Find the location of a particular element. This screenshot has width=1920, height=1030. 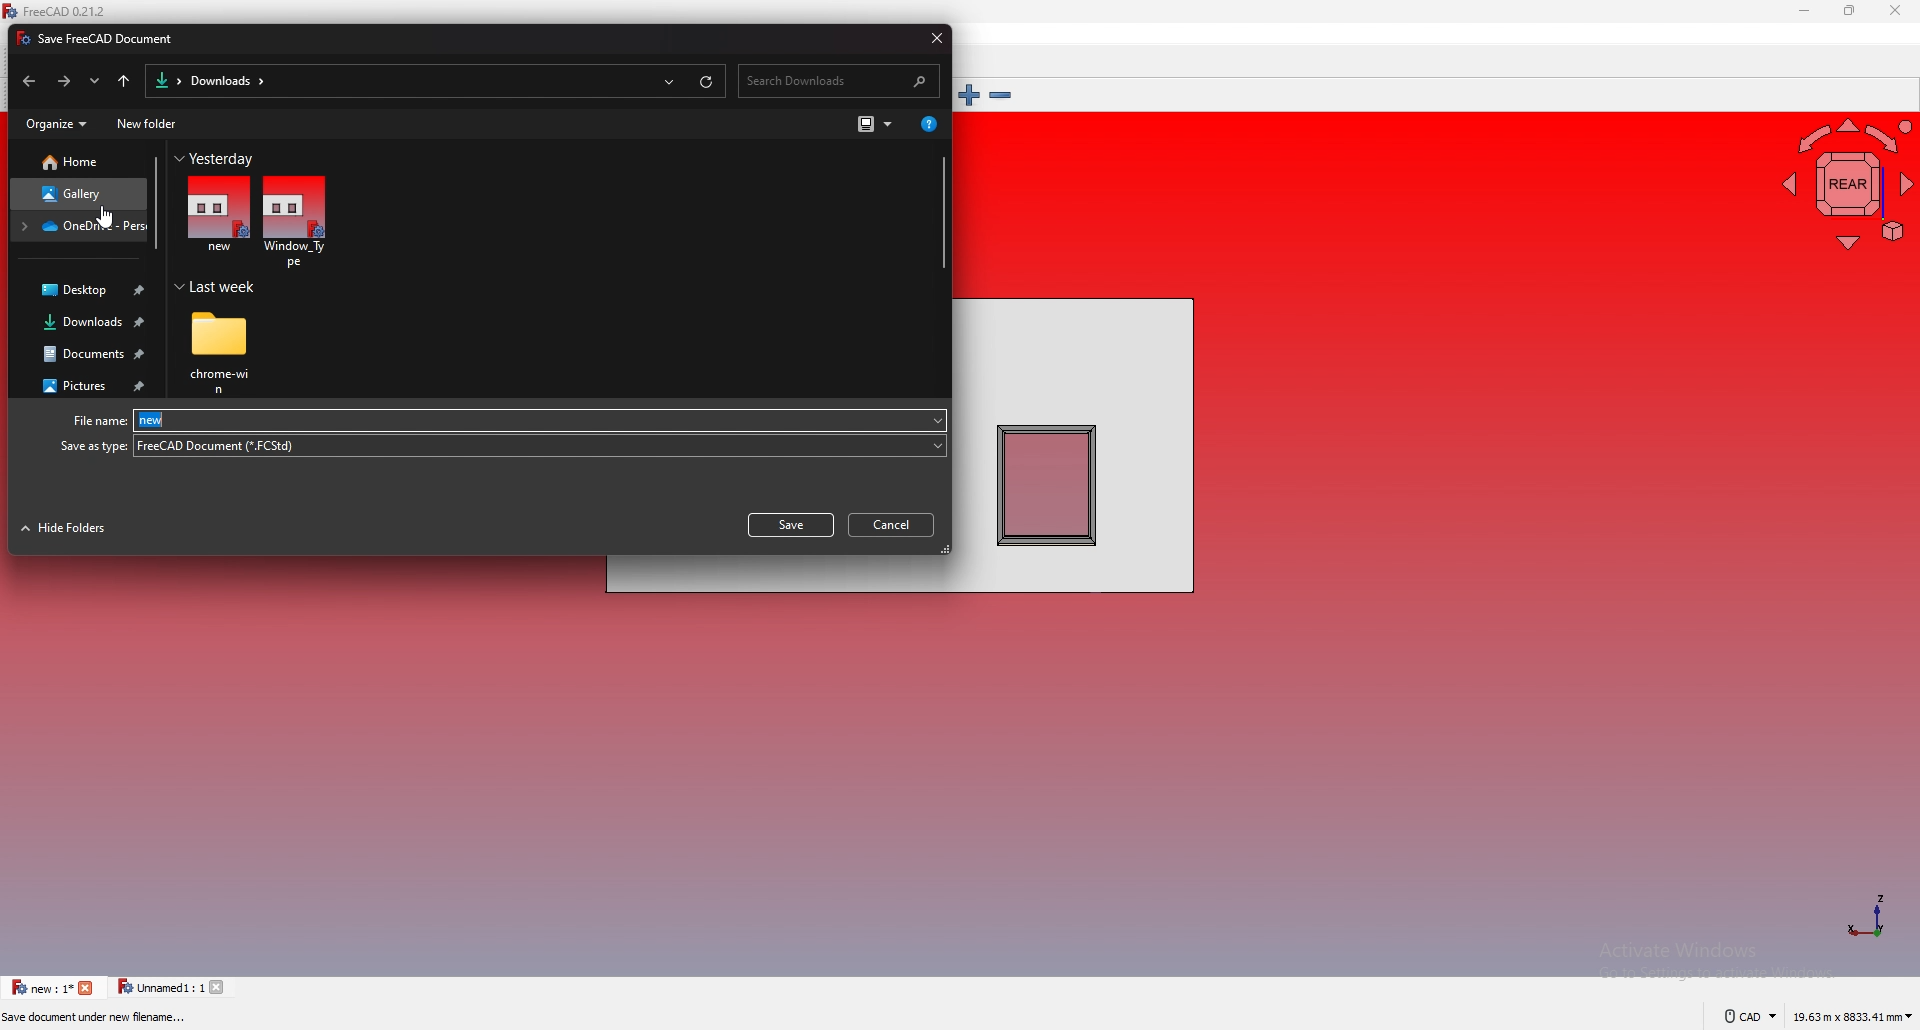

Save FreeCAD Document is located at coordinates (107, 38).